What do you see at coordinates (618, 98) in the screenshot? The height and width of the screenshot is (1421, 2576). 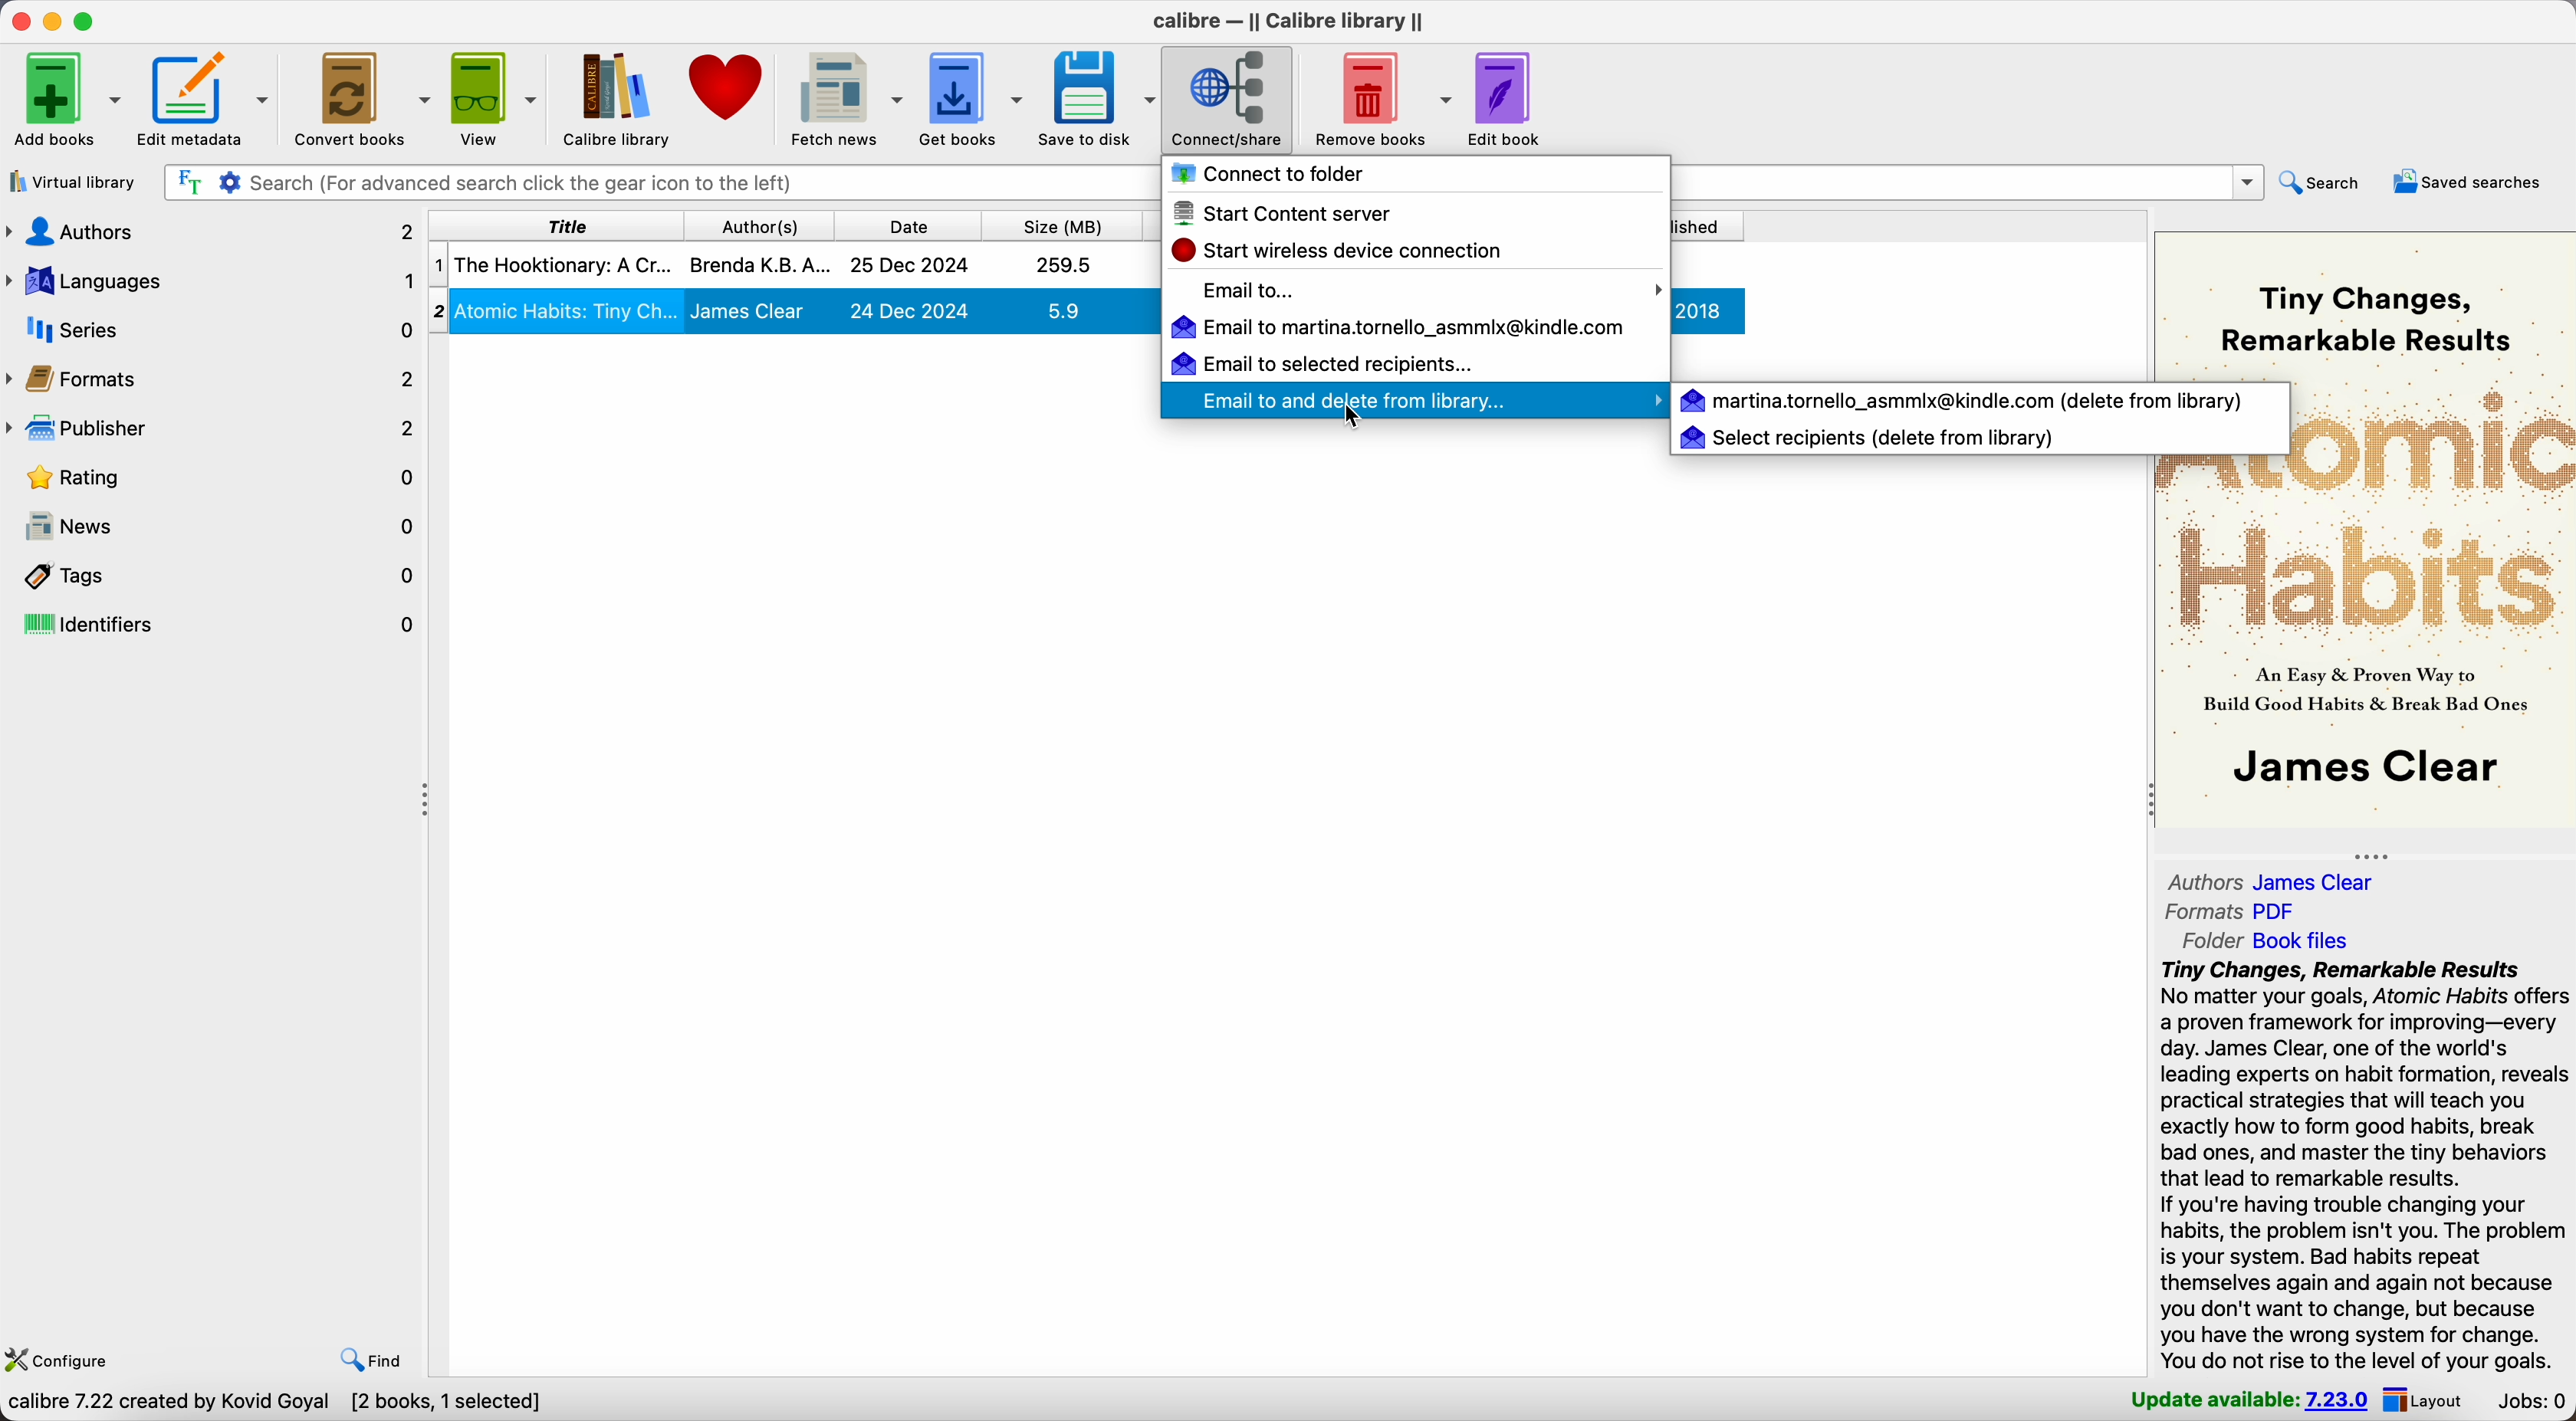 I see `Calibre library` at bounding box center [618, 98].